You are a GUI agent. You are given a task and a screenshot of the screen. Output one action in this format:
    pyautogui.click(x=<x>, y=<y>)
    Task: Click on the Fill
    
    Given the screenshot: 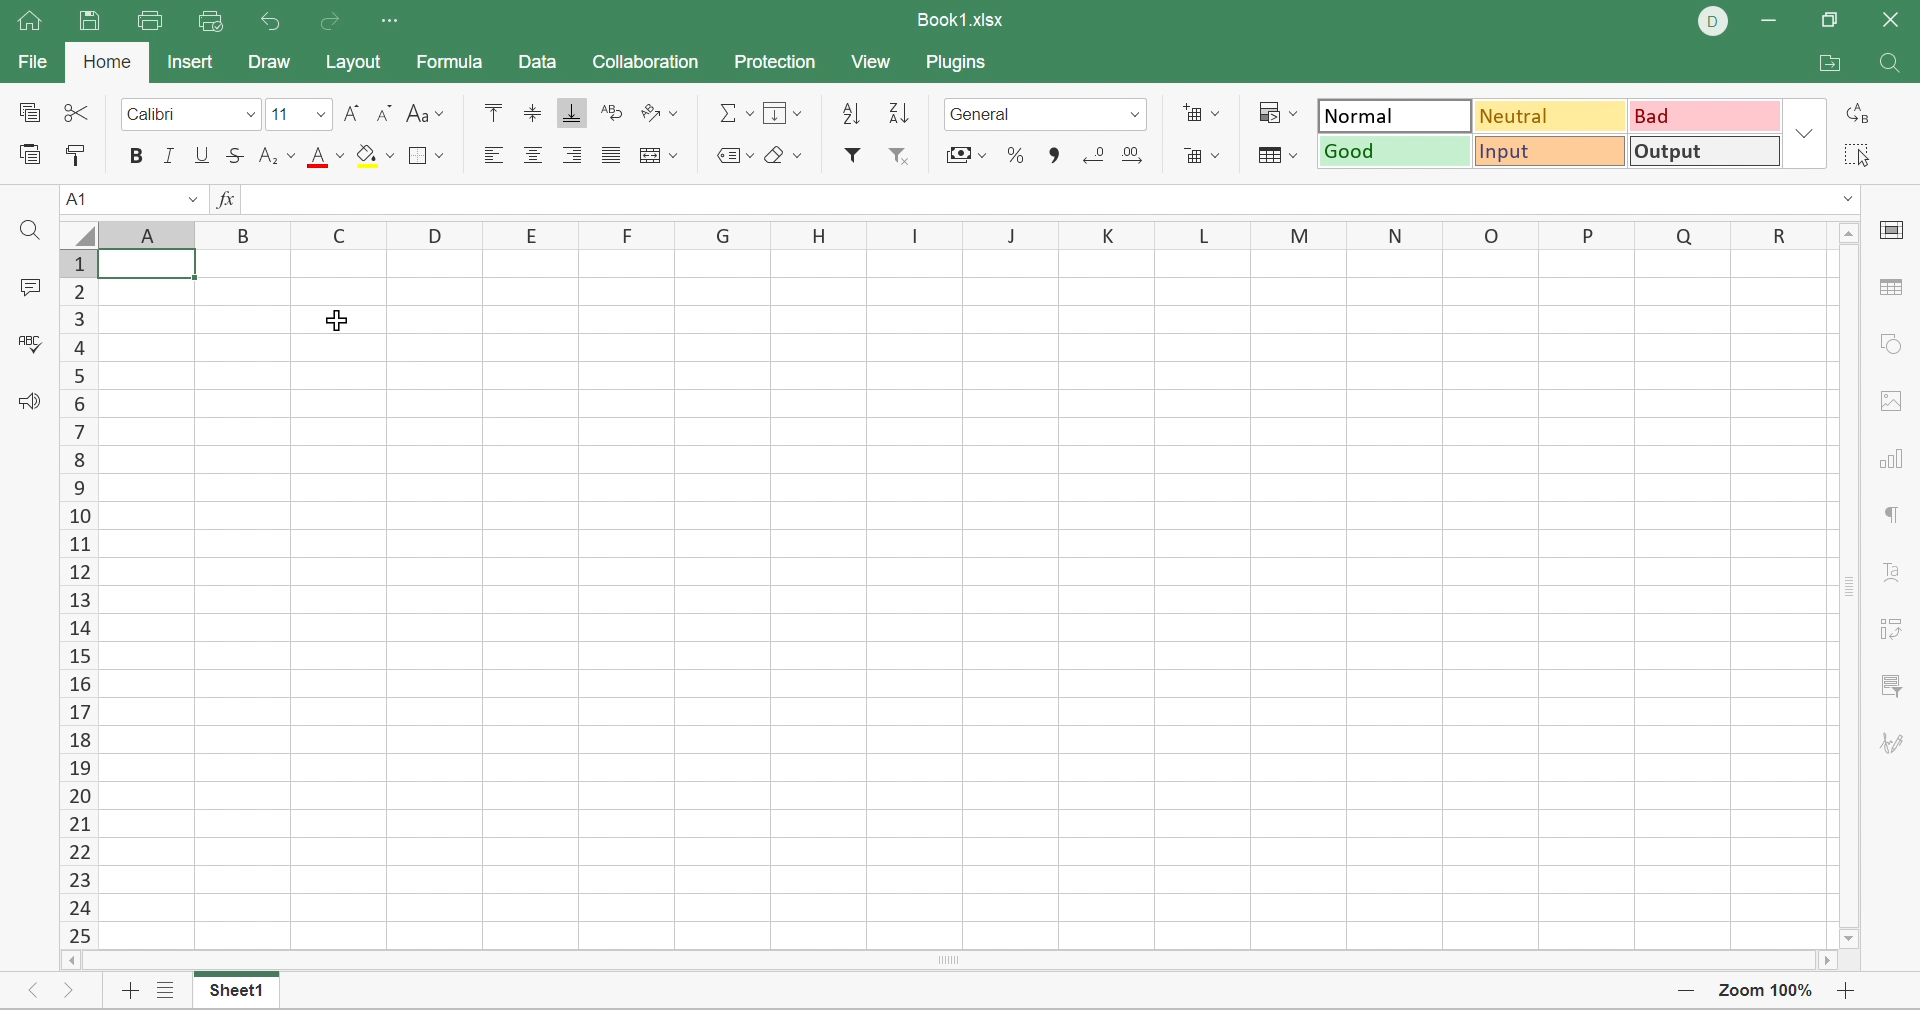 What is the action you would take?
    pyautogui.click(x=785, y=110)
    